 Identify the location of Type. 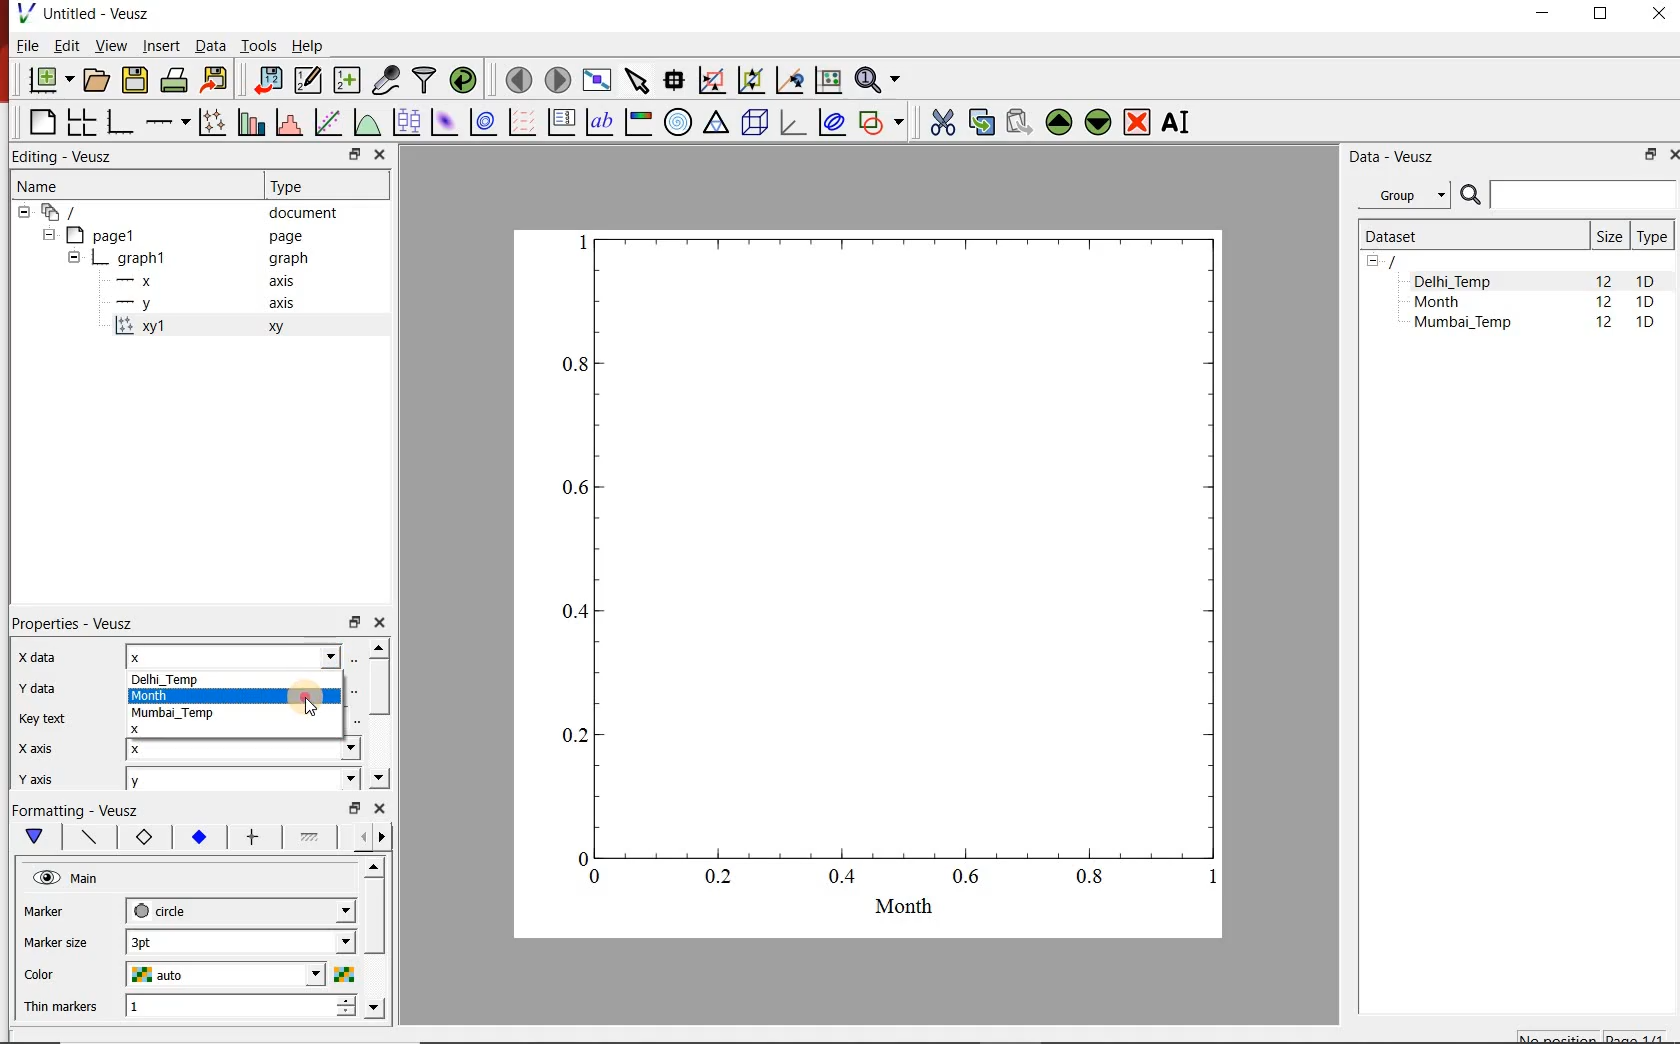
(295, 186).